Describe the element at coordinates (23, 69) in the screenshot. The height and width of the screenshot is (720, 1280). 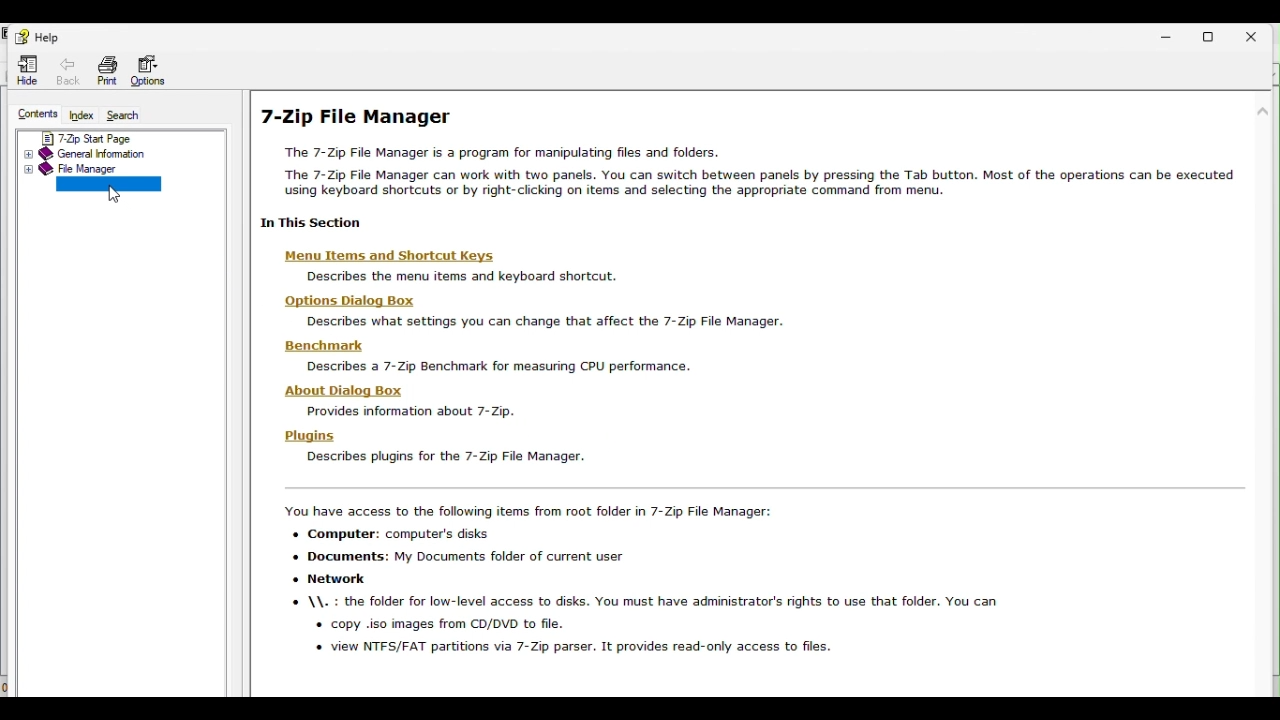
I see `Hide ` at that location.